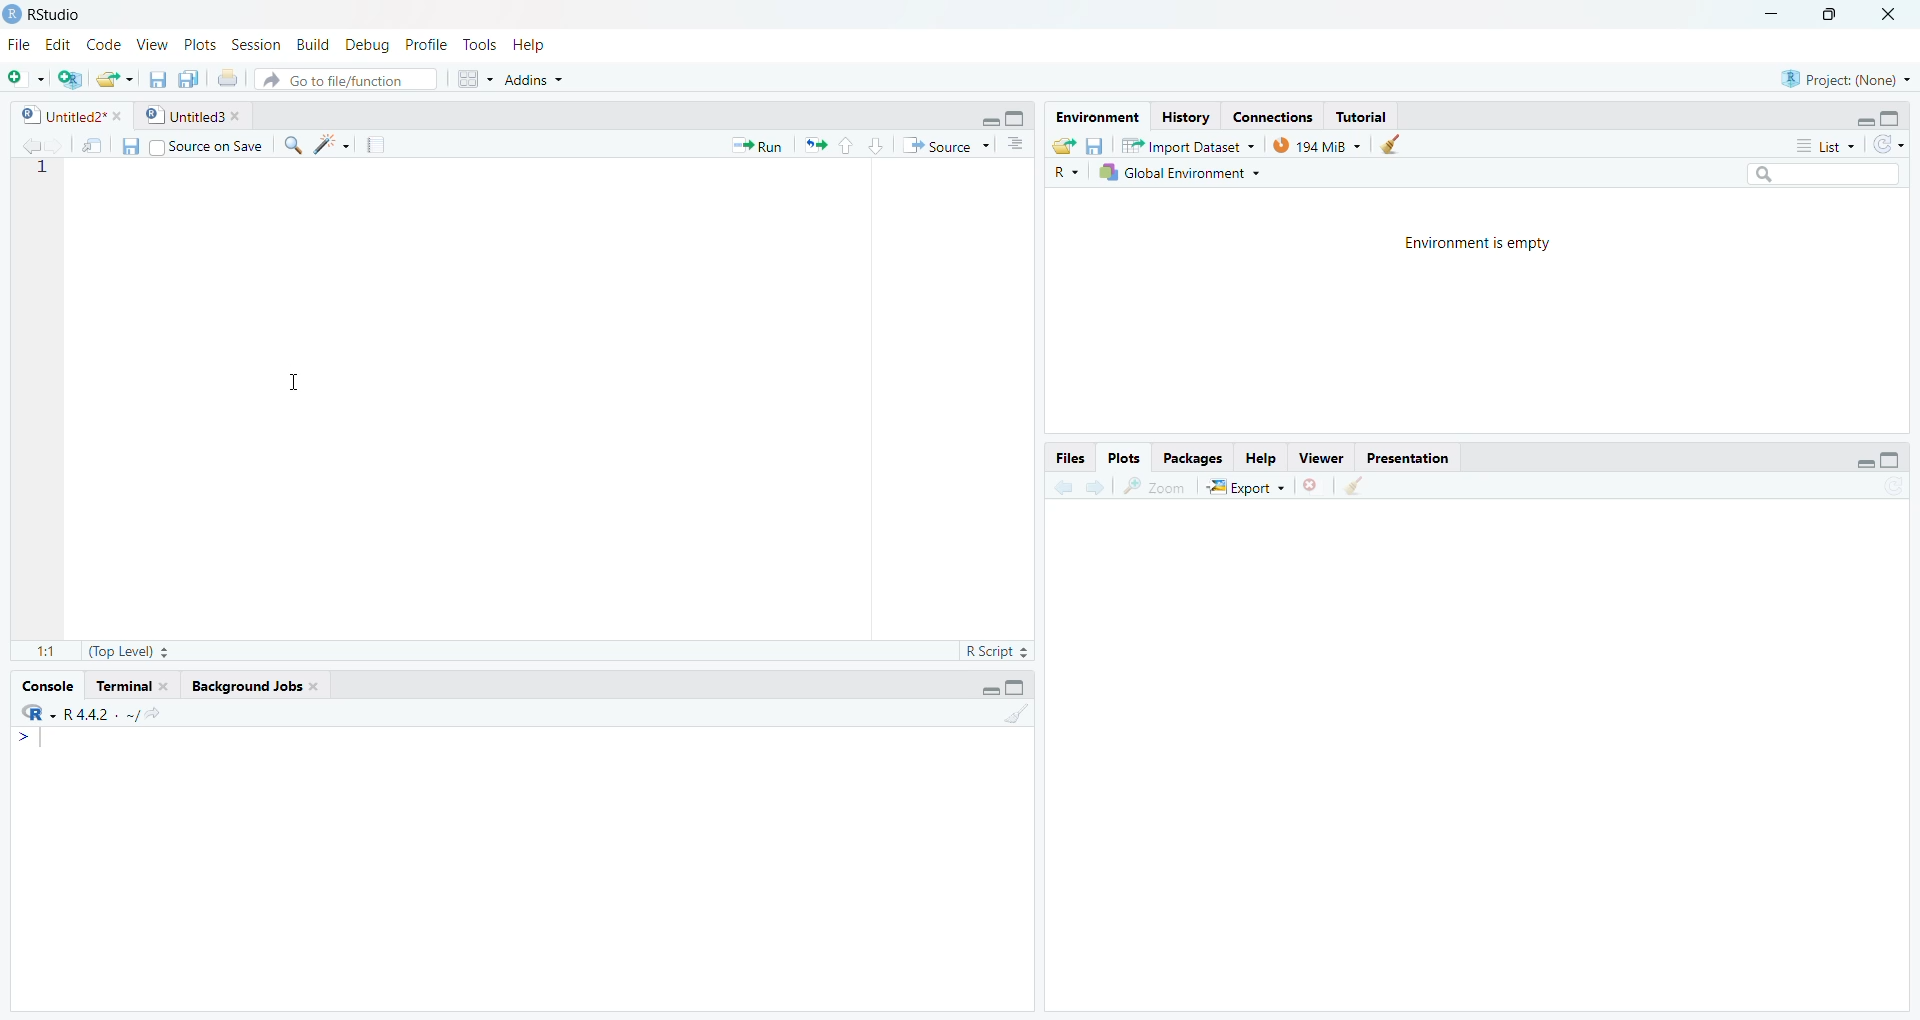 The width and height of the screenshot is (1920, 1020). What do you see at coordinates (1193, 459) in the screenshot?
I see `Packages.` at bounding box center [1193, 459].